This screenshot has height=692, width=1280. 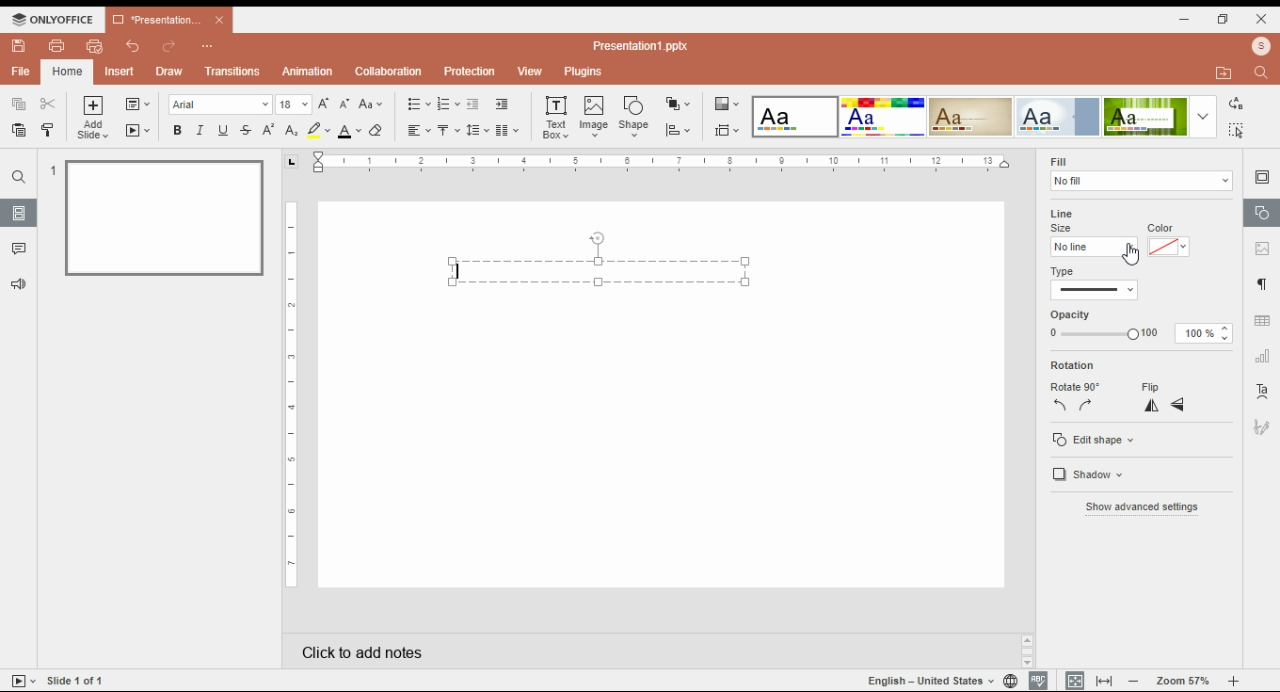 What do you see at coordinates (291, 162) in the screenshot?
I see `page orientation` at bounding box center [291, 162].